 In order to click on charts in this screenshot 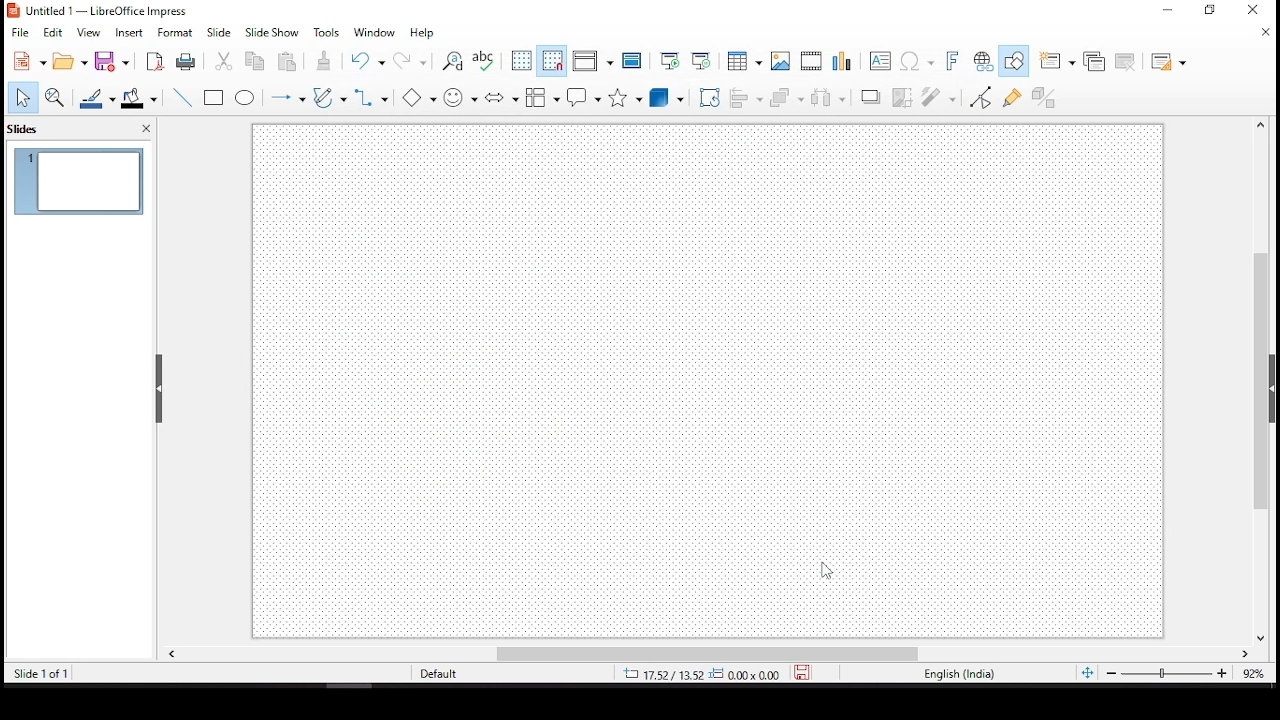, I will do `click(842, 59)`.